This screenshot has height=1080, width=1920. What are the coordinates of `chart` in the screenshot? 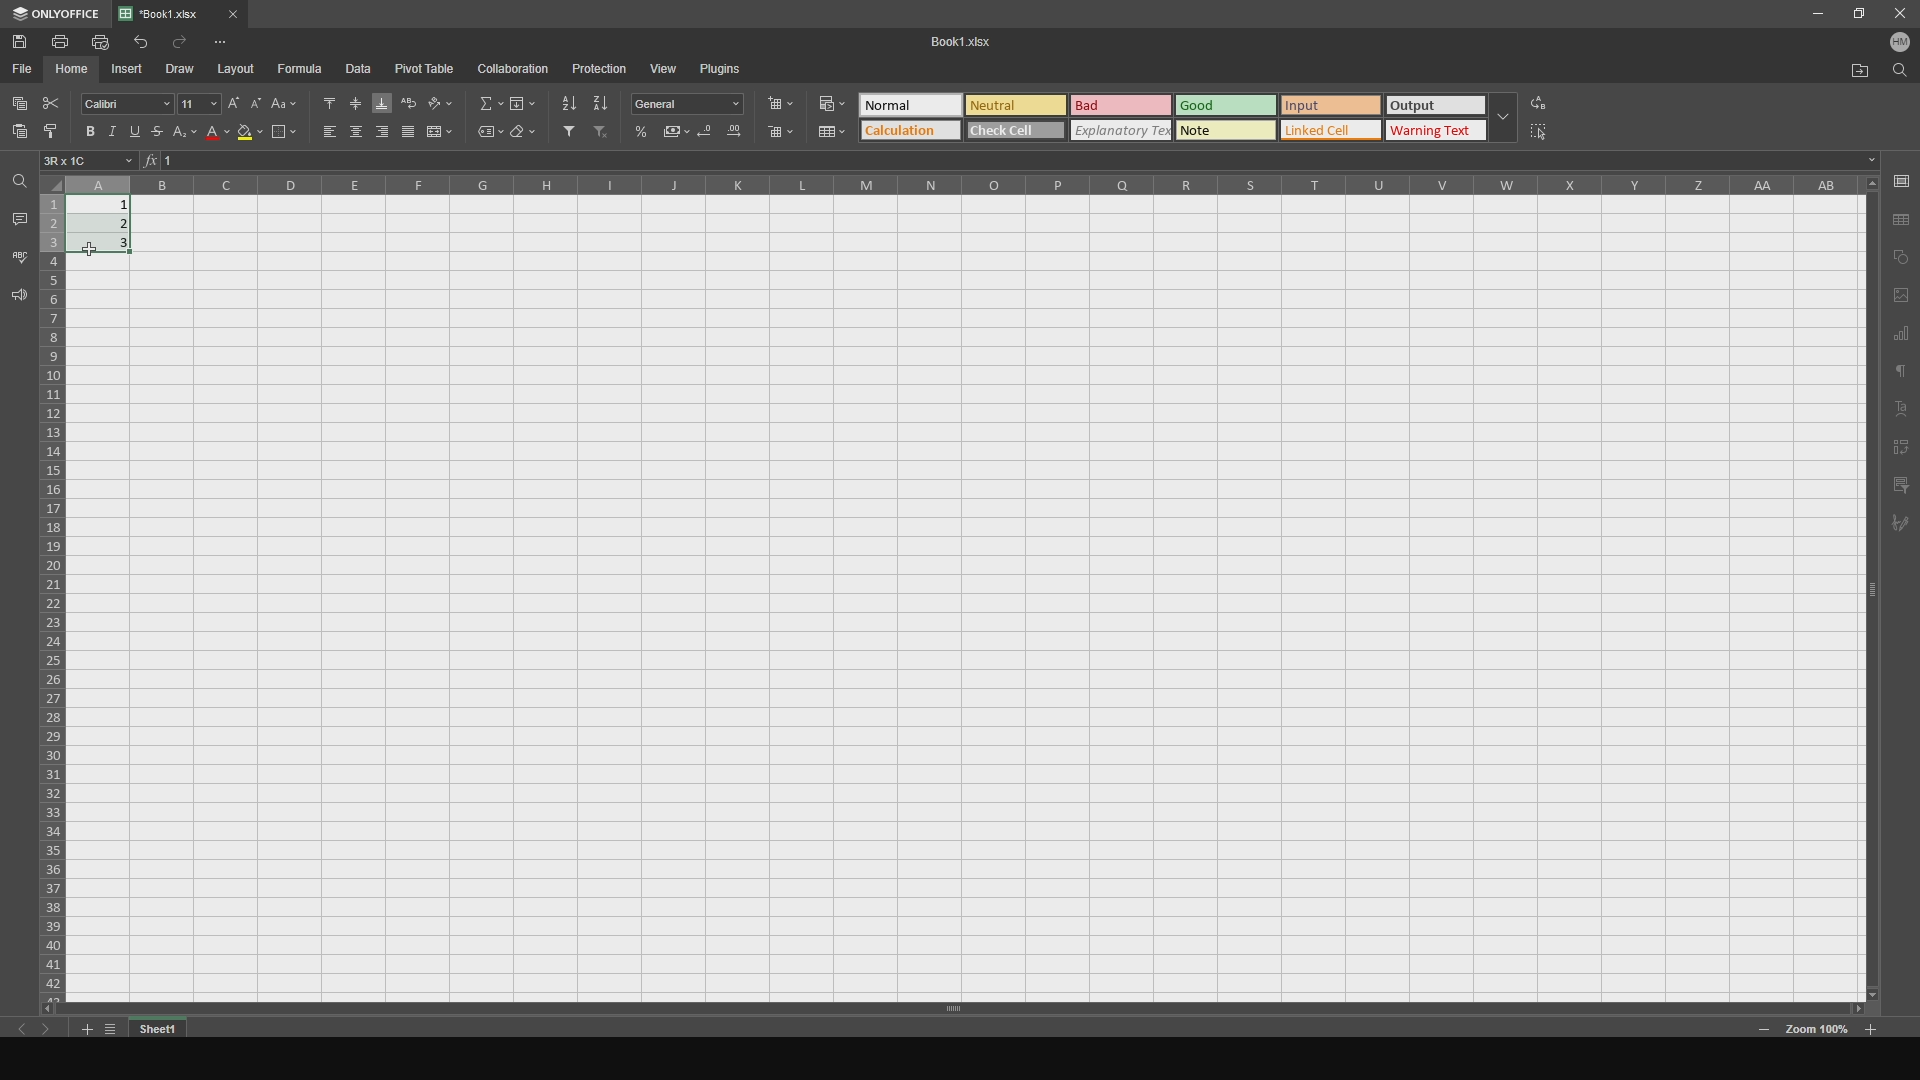 It's located at (1902, 336).